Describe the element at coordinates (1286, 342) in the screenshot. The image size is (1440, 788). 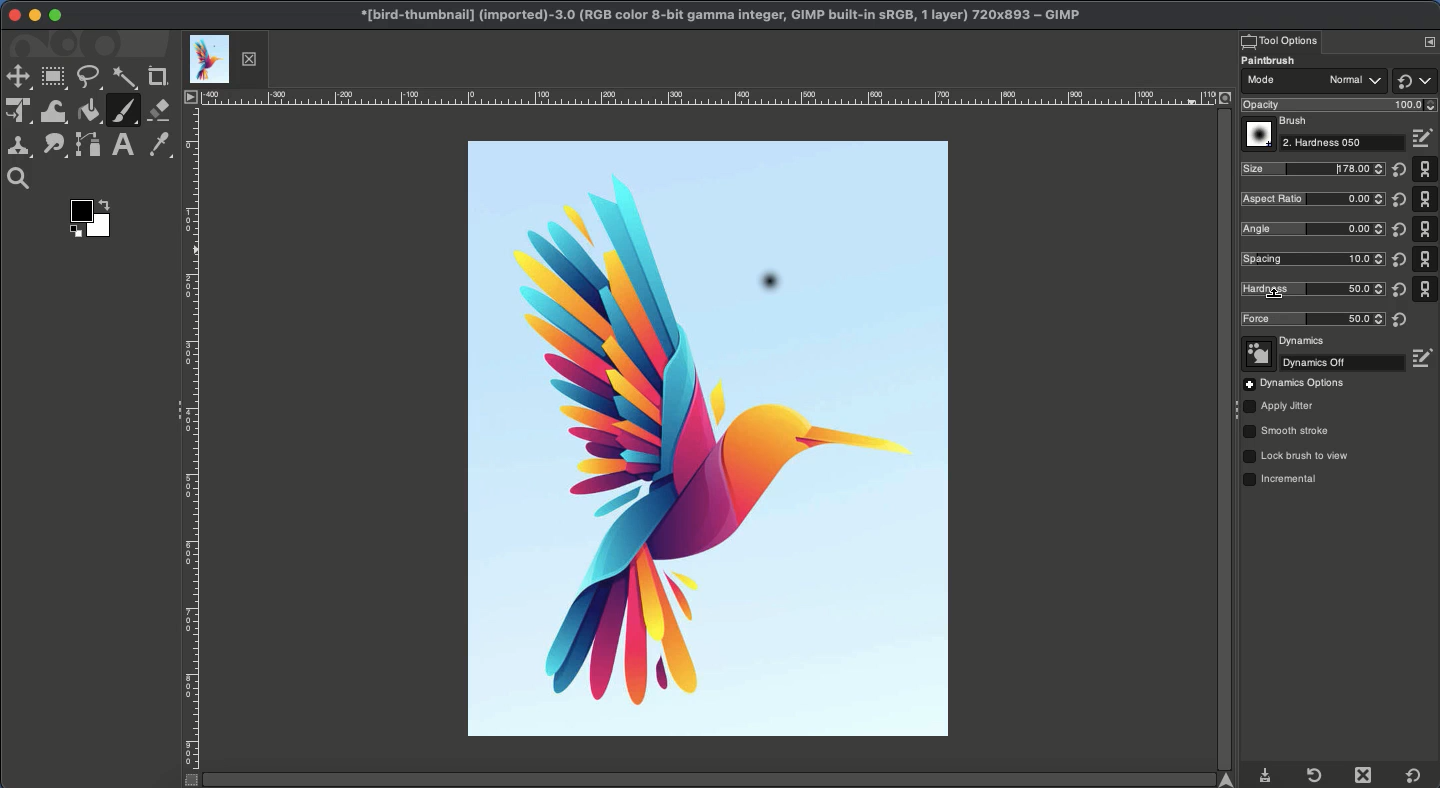
I see `Dynamics` at that location.